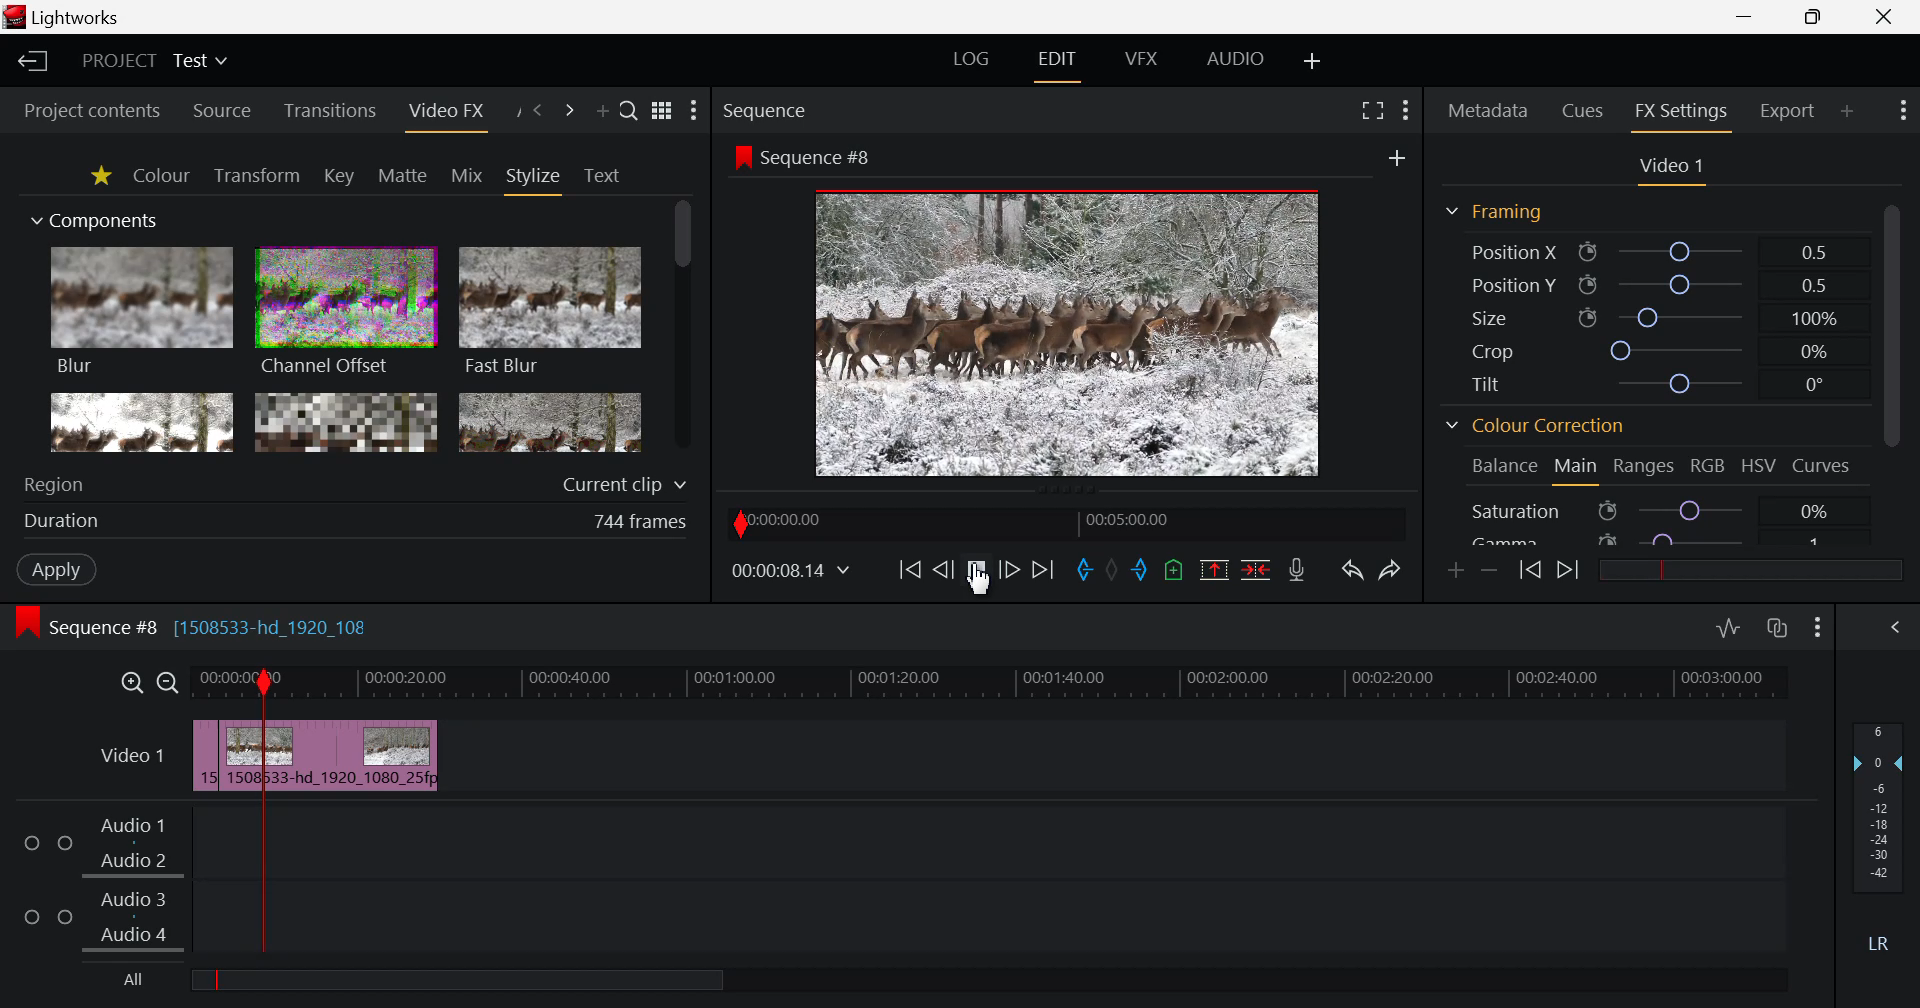 The image size is (1920, 1008). I want to click on RGB, so click(1709, 465).